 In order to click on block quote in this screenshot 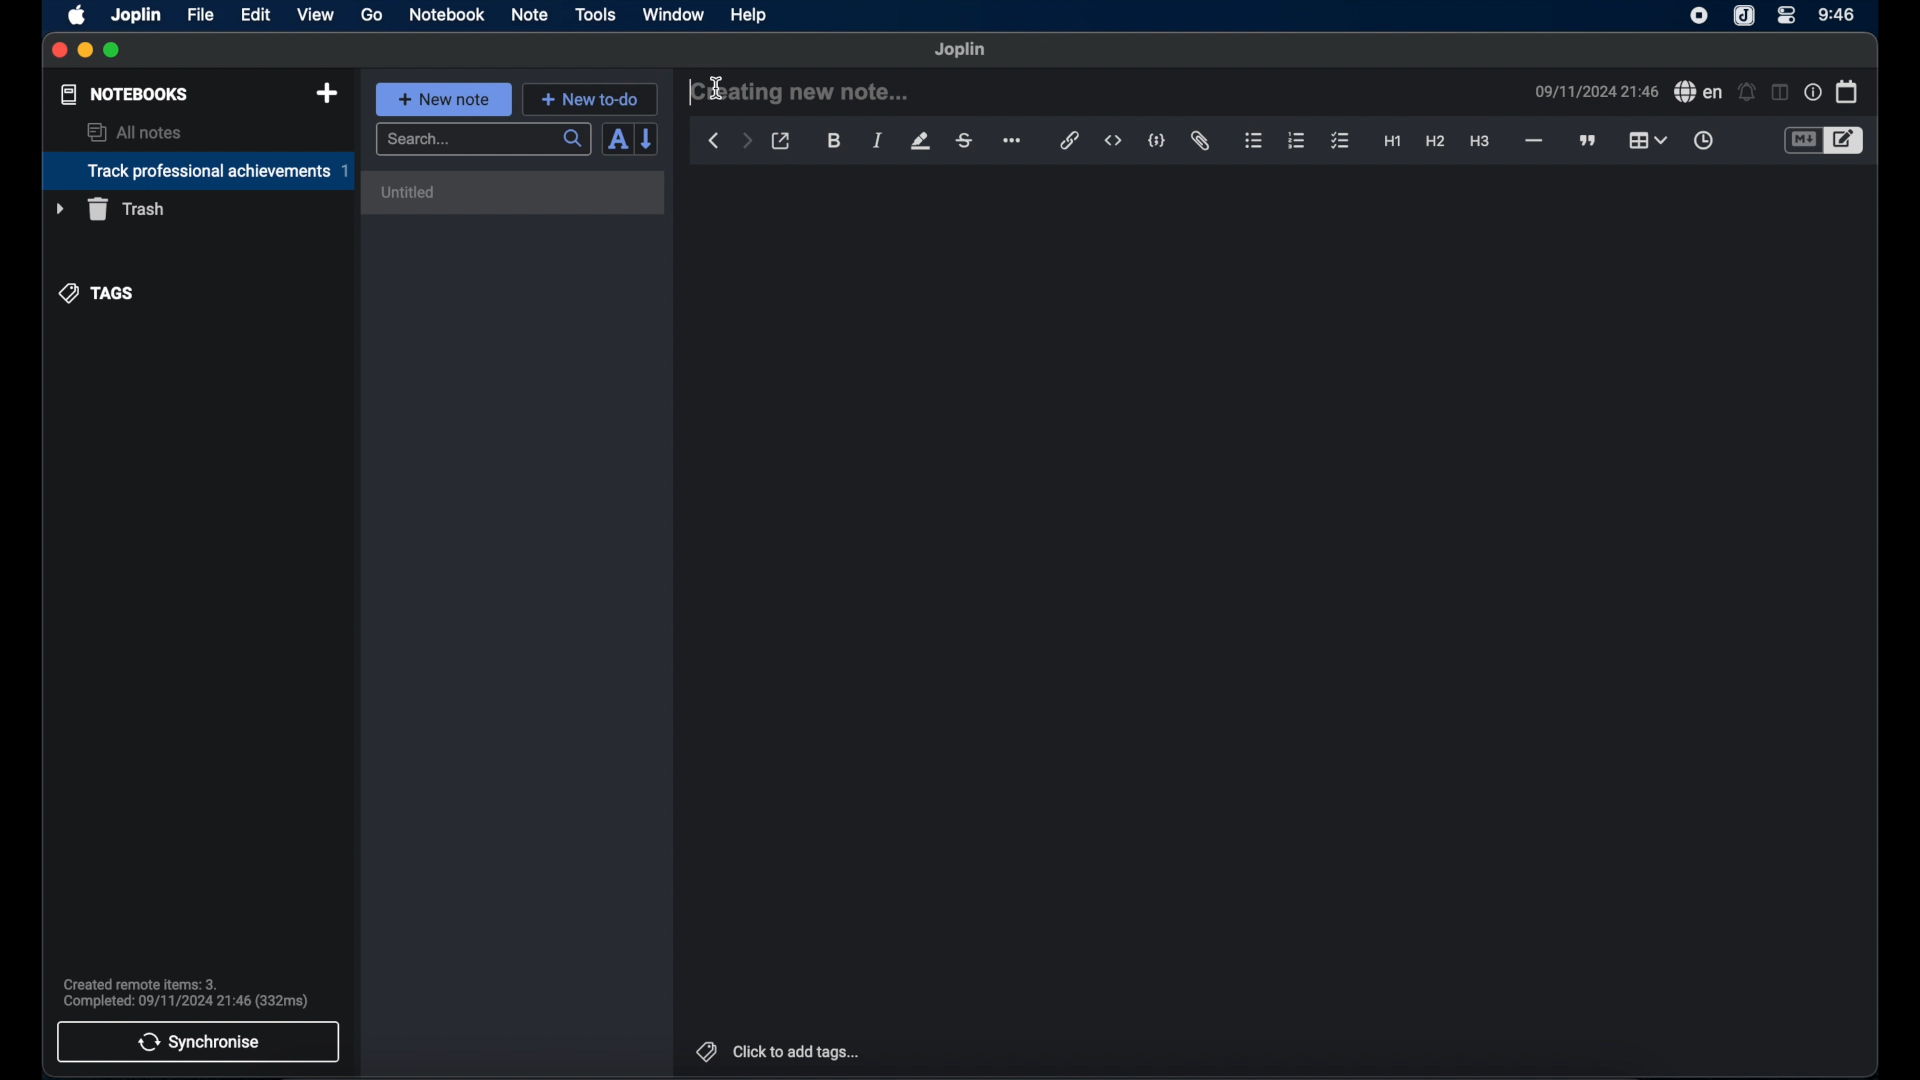, I will do `click(1589, 140)`.